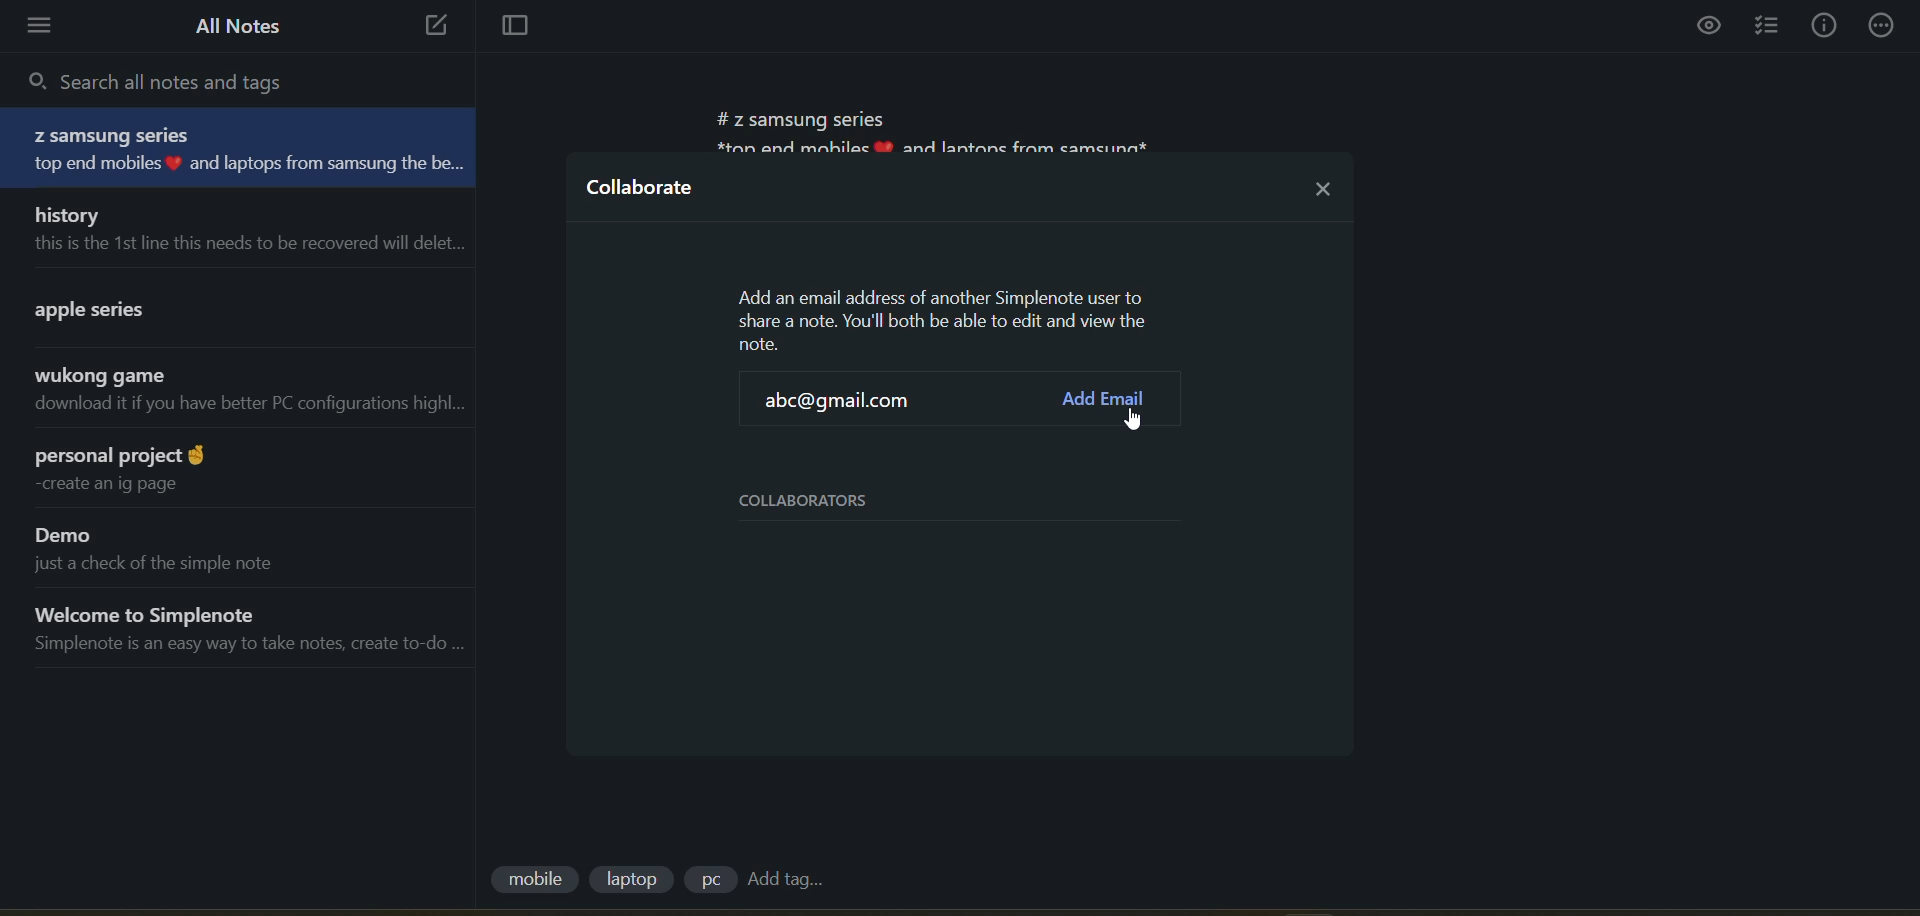 This screenshot has height=916, width=1920. What do you see at coordinates (1711, 28) in the screenshot?
I see `preview` at bounding box center [1711, 28].